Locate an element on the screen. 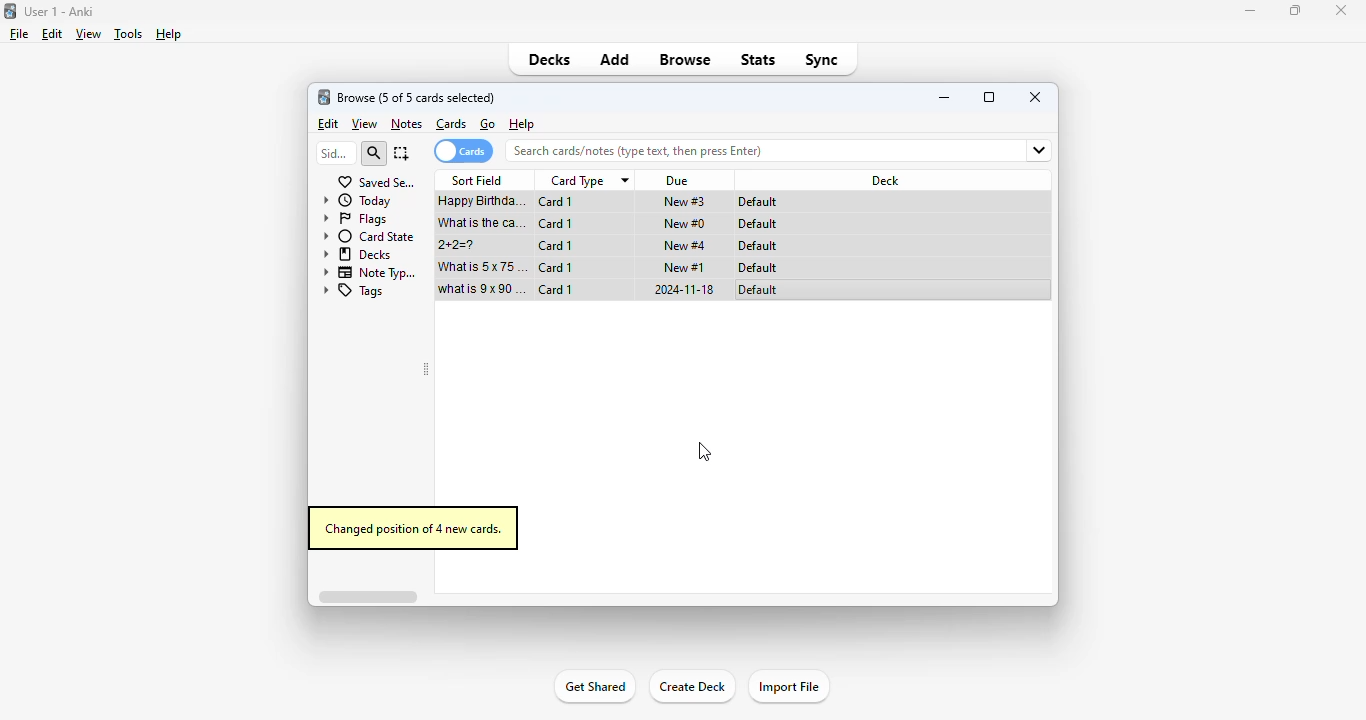 The width and height of the screenshot is (1366, 720). select is located at coordinates (402, 153).